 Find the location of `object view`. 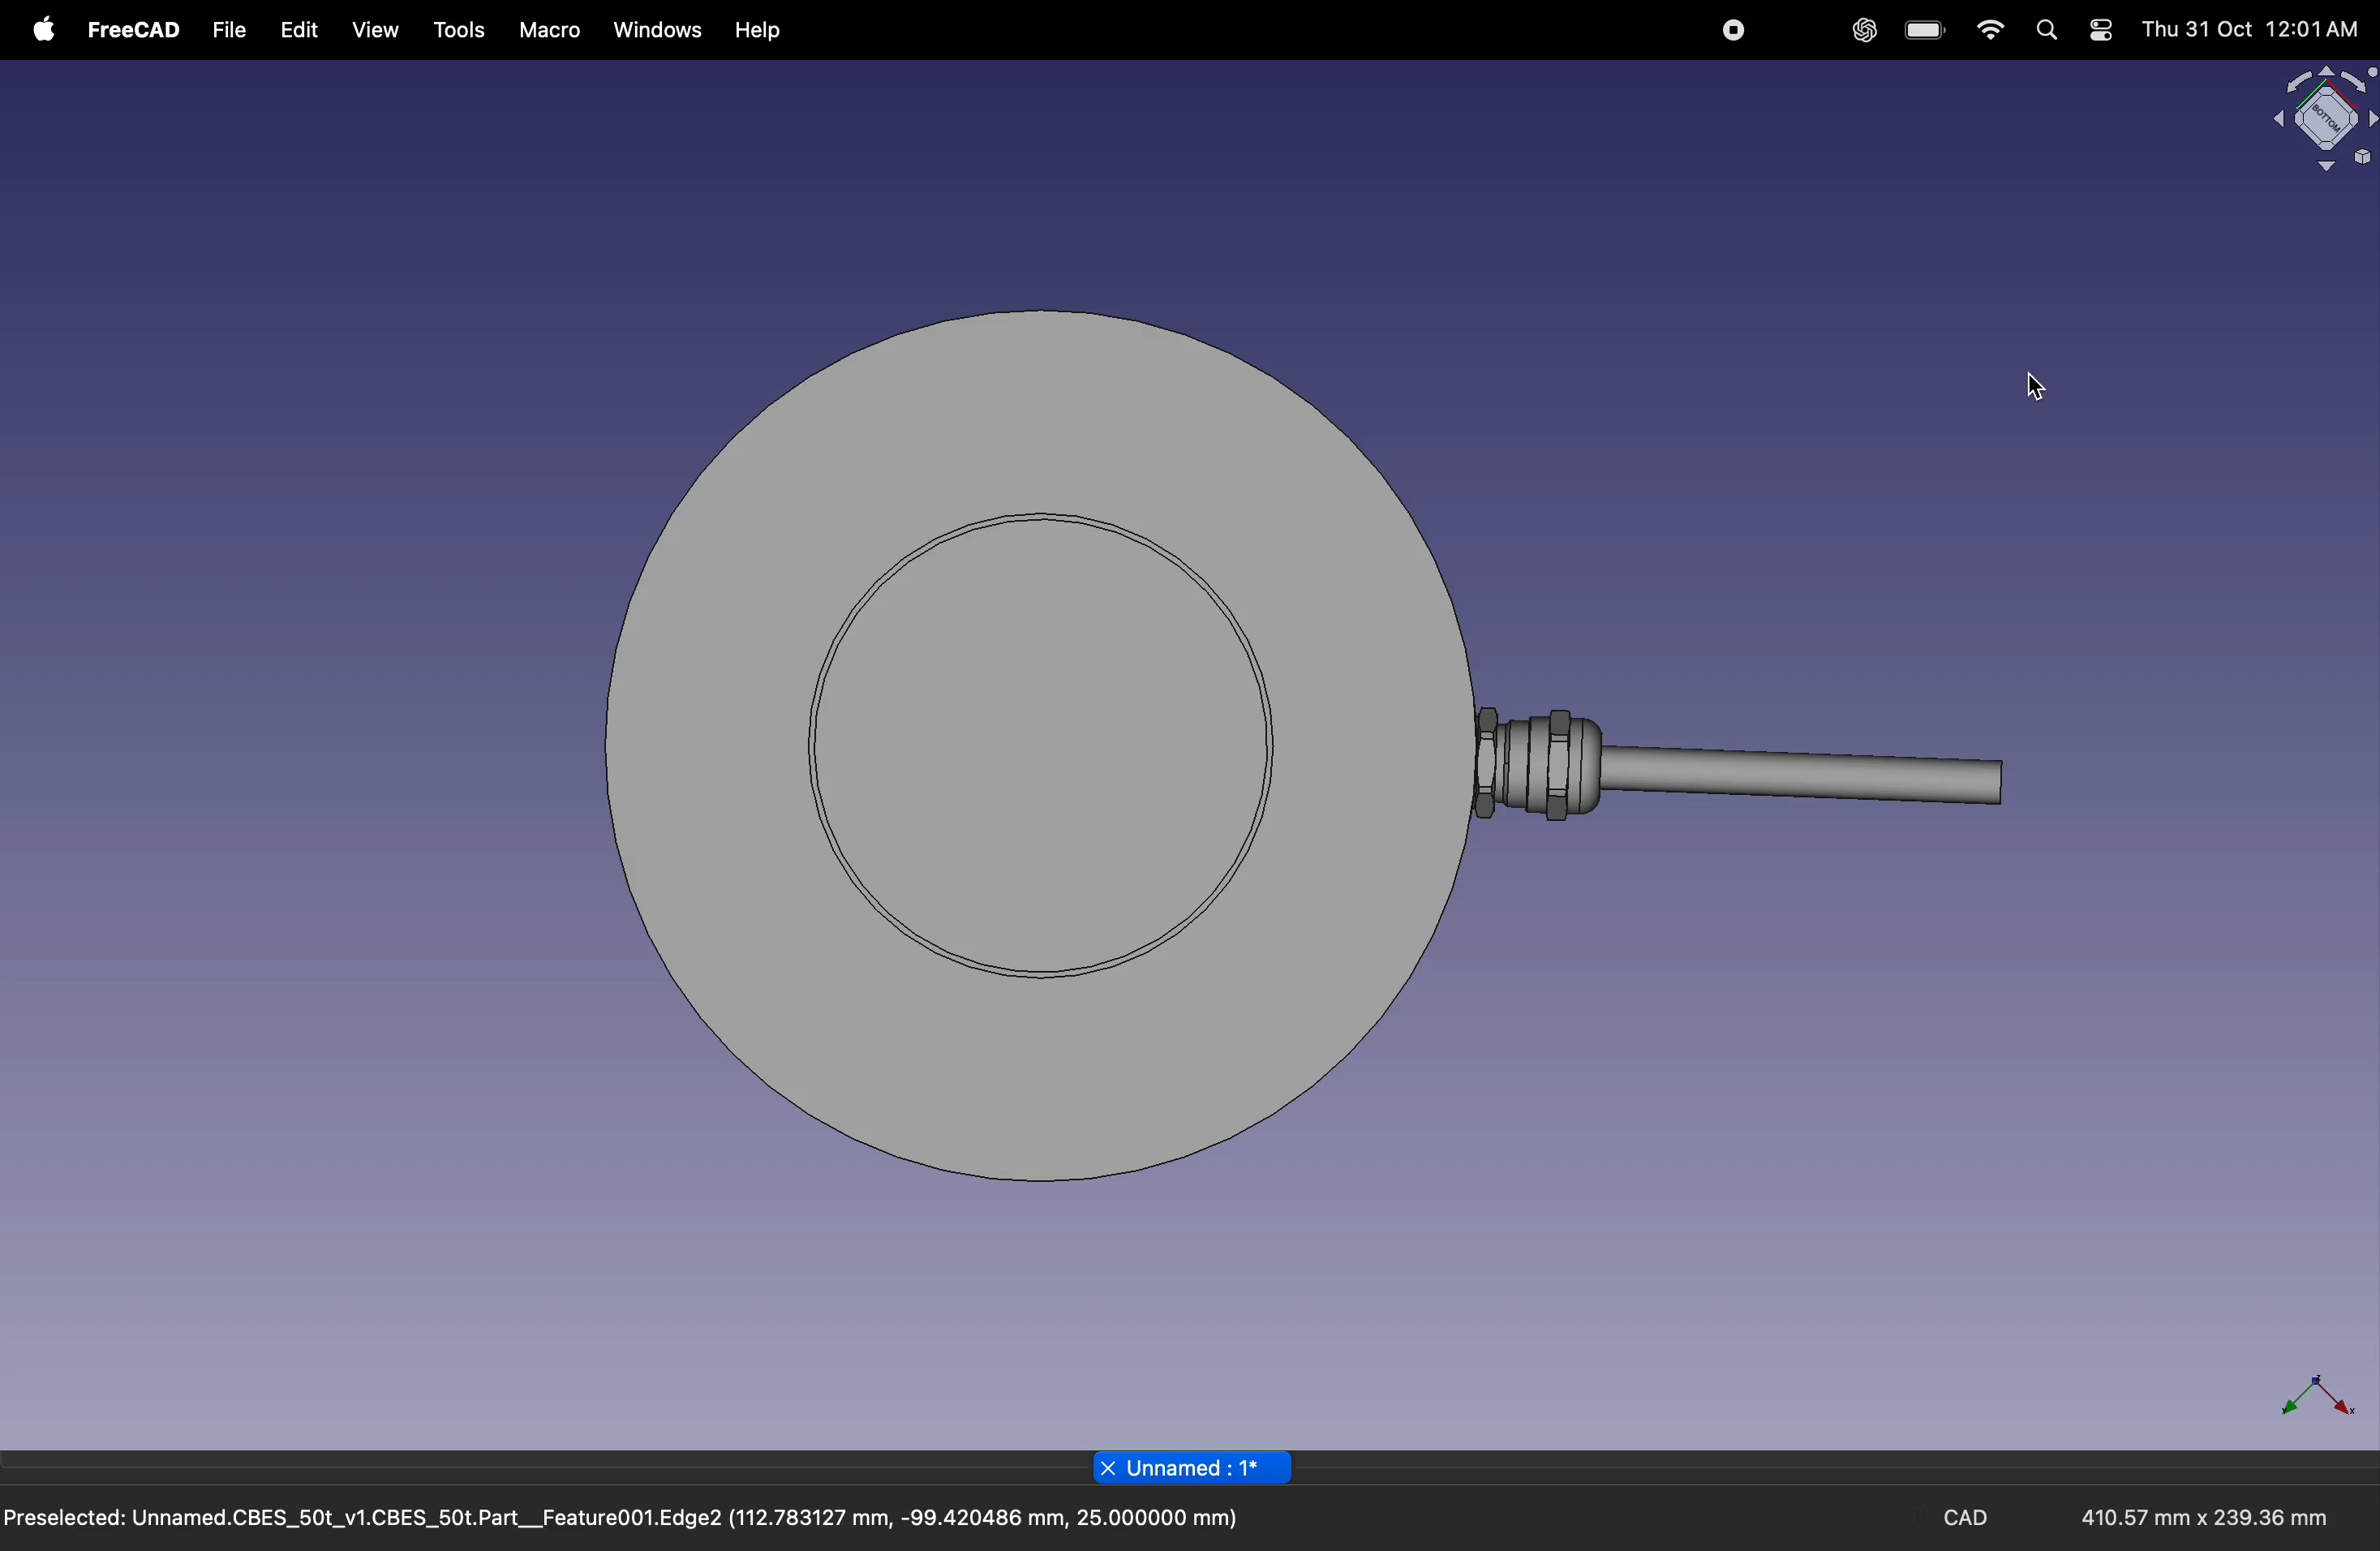

object view is located at coordinates (2321, 117).